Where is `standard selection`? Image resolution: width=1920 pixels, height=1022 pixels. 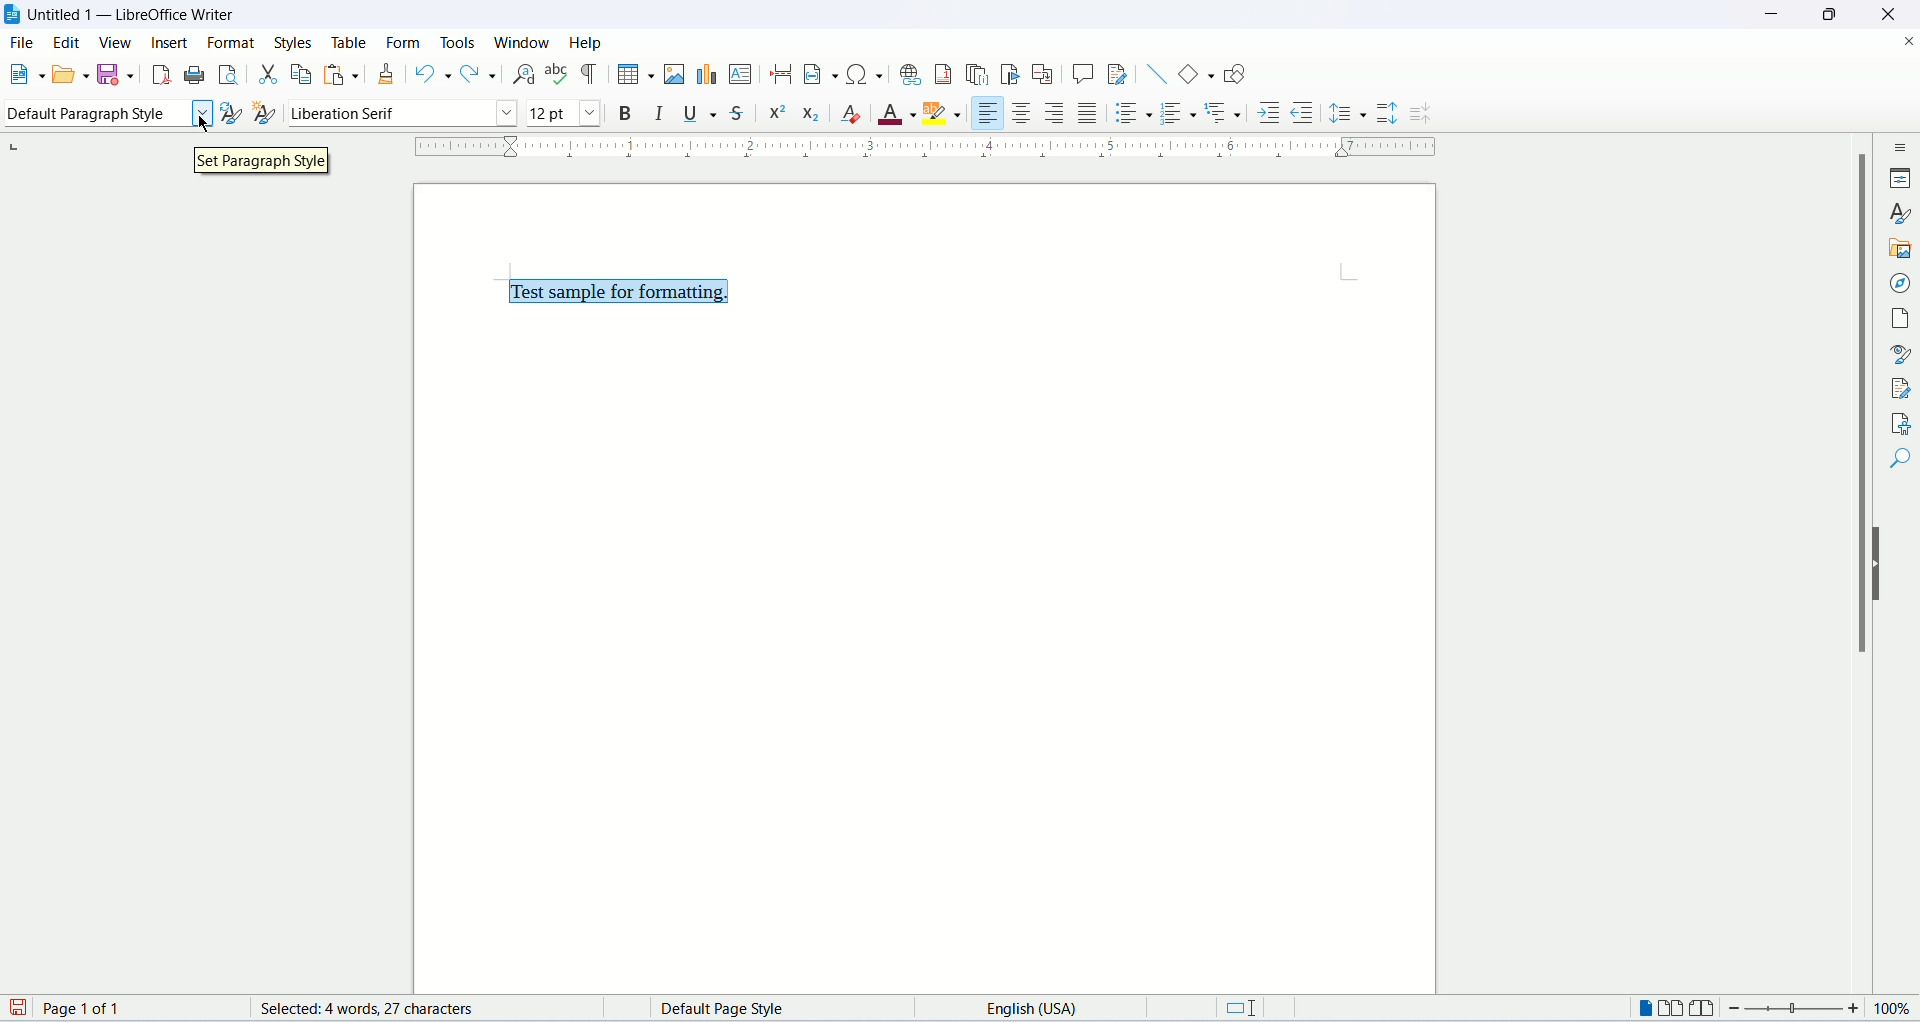 standard selection is located at coordinates (1249, 1010).